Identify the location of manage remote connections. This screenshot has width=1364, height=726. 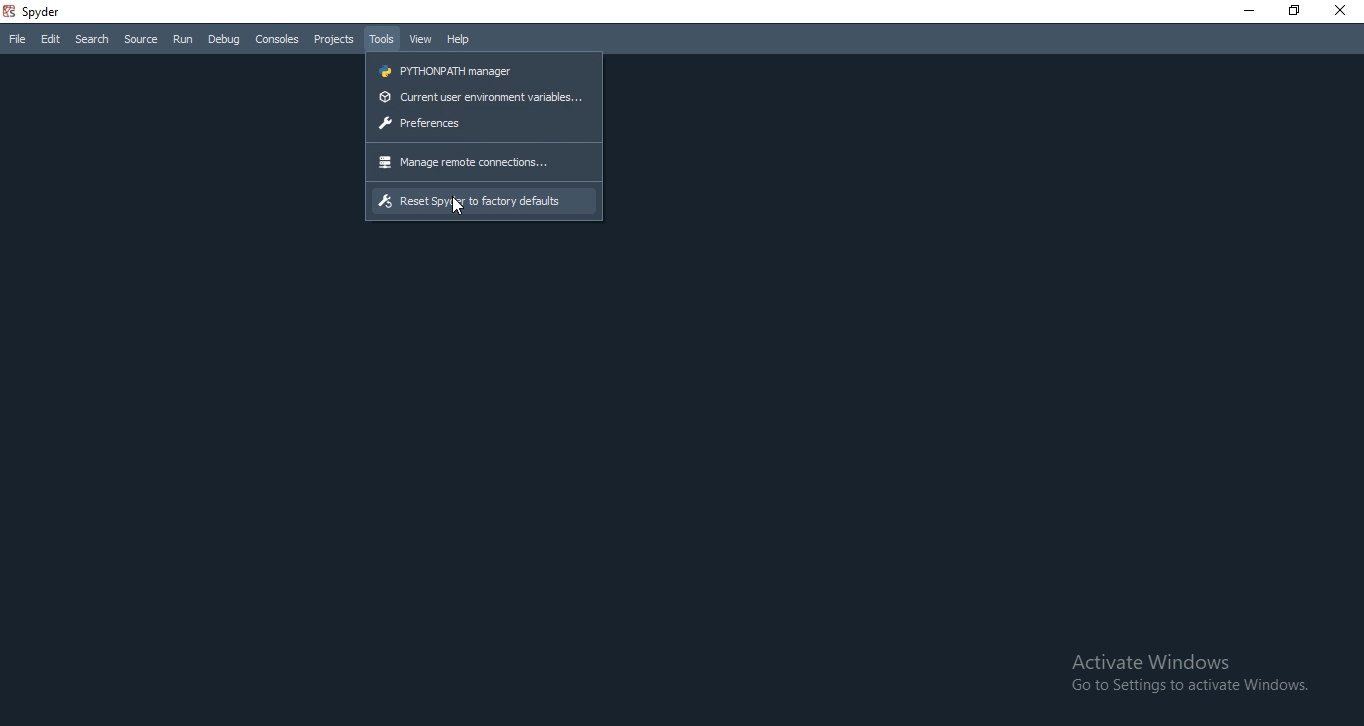
(485, 160).